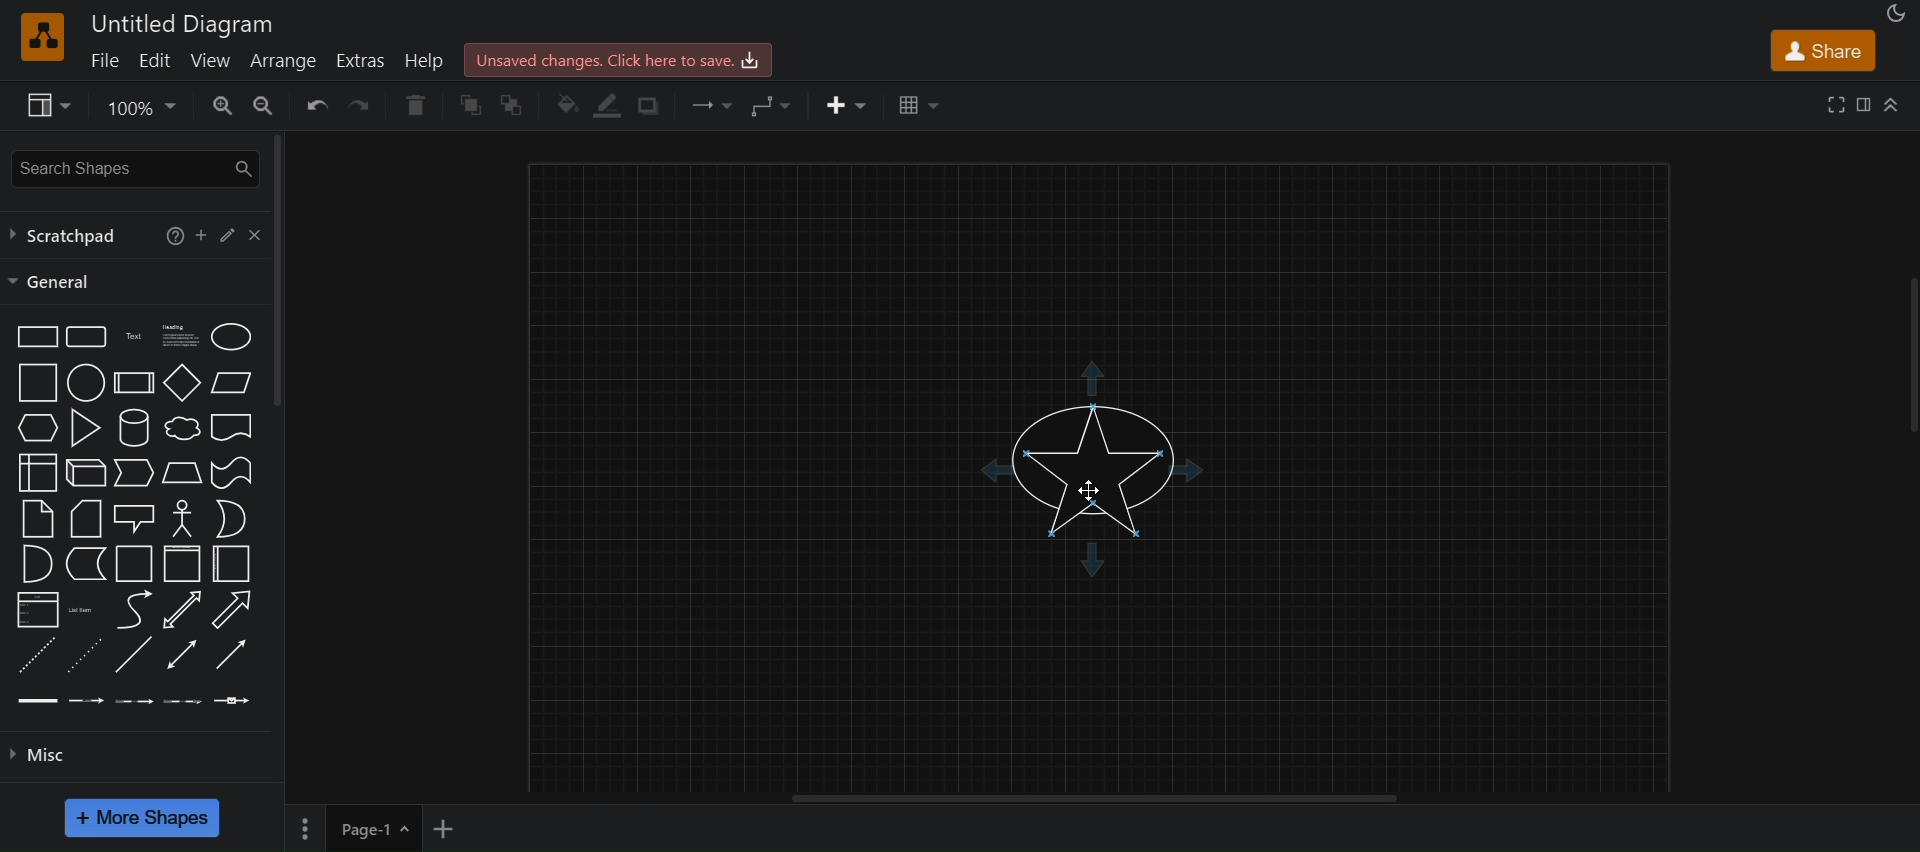 This screenshot has height=852, width=1920. What do you see at coordinates (1827, 52) in the screenshot?
I see `share` at bounding box center [1827, 52].